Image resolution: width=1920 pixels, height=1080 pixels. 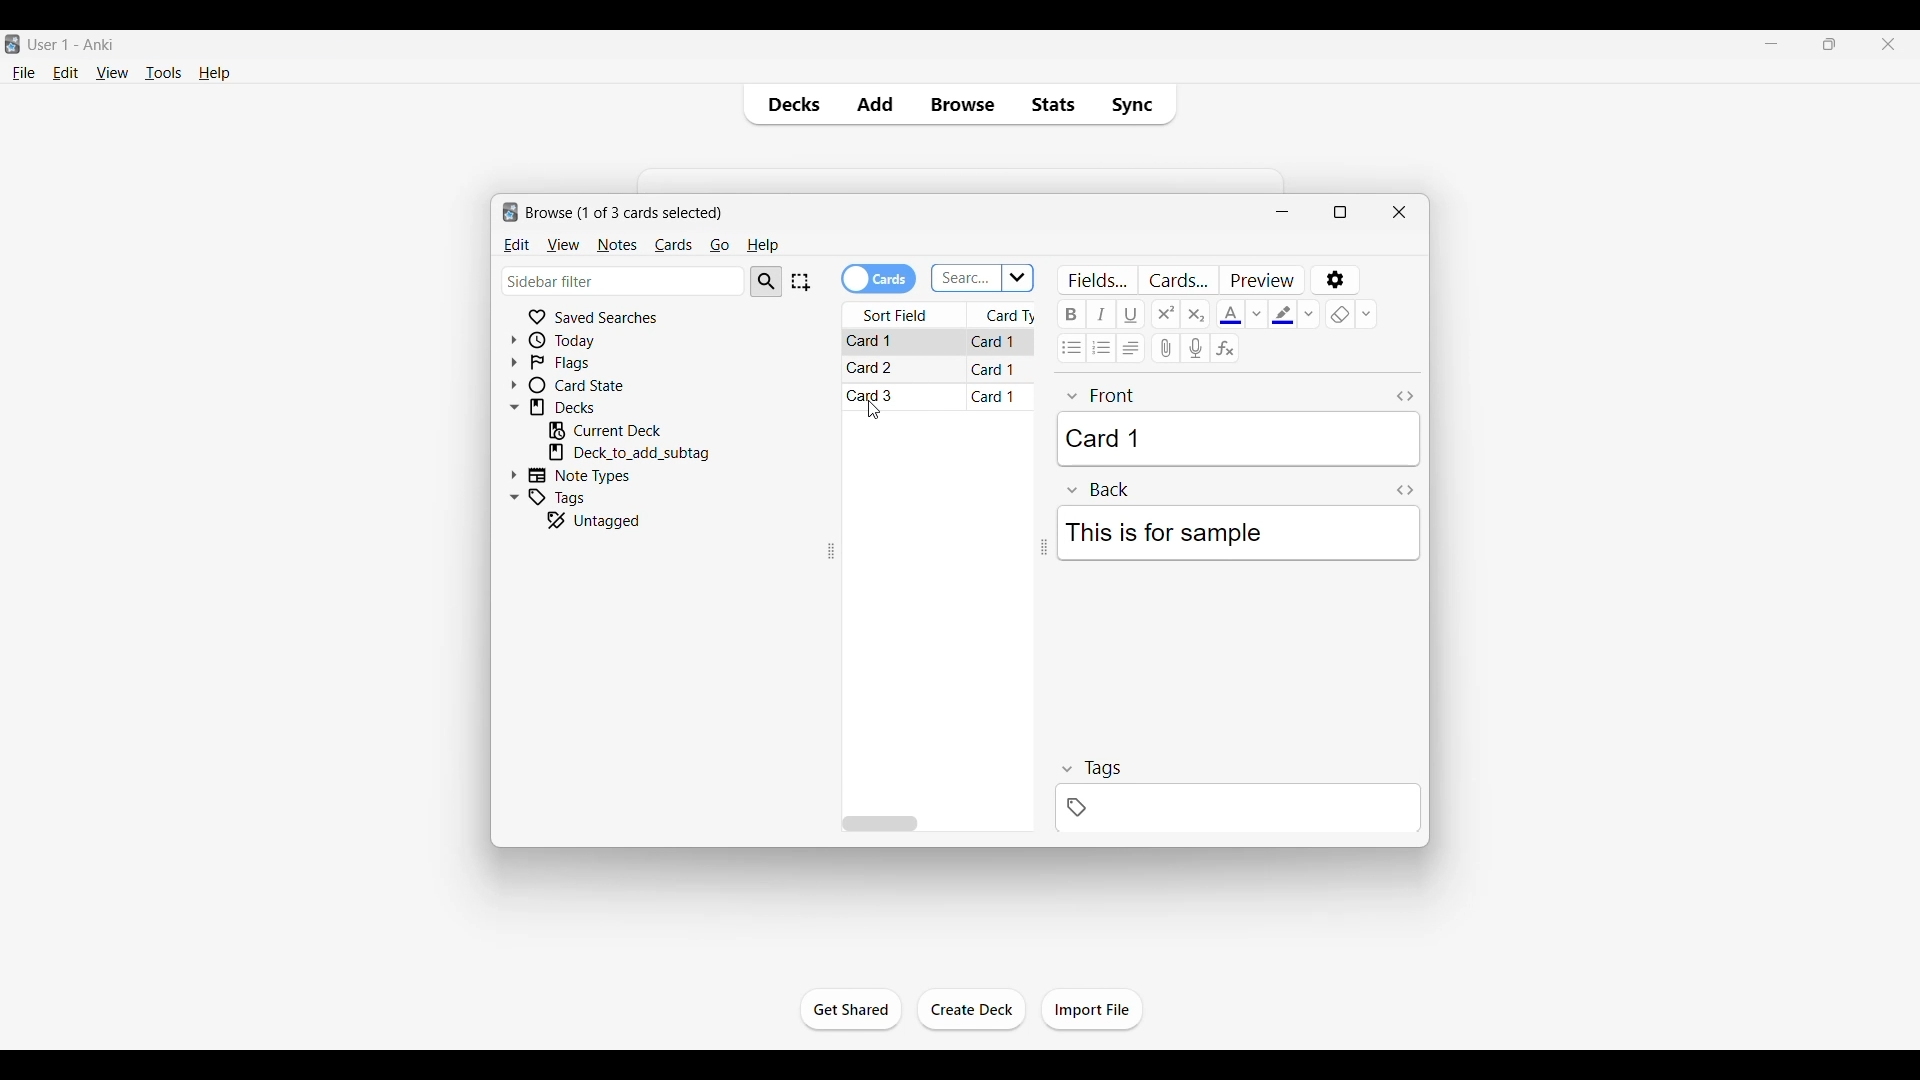 What do you see at coordinates (1101, 314) in the screenshot?
I see `Italic text` at bounding box center [1101, 314].